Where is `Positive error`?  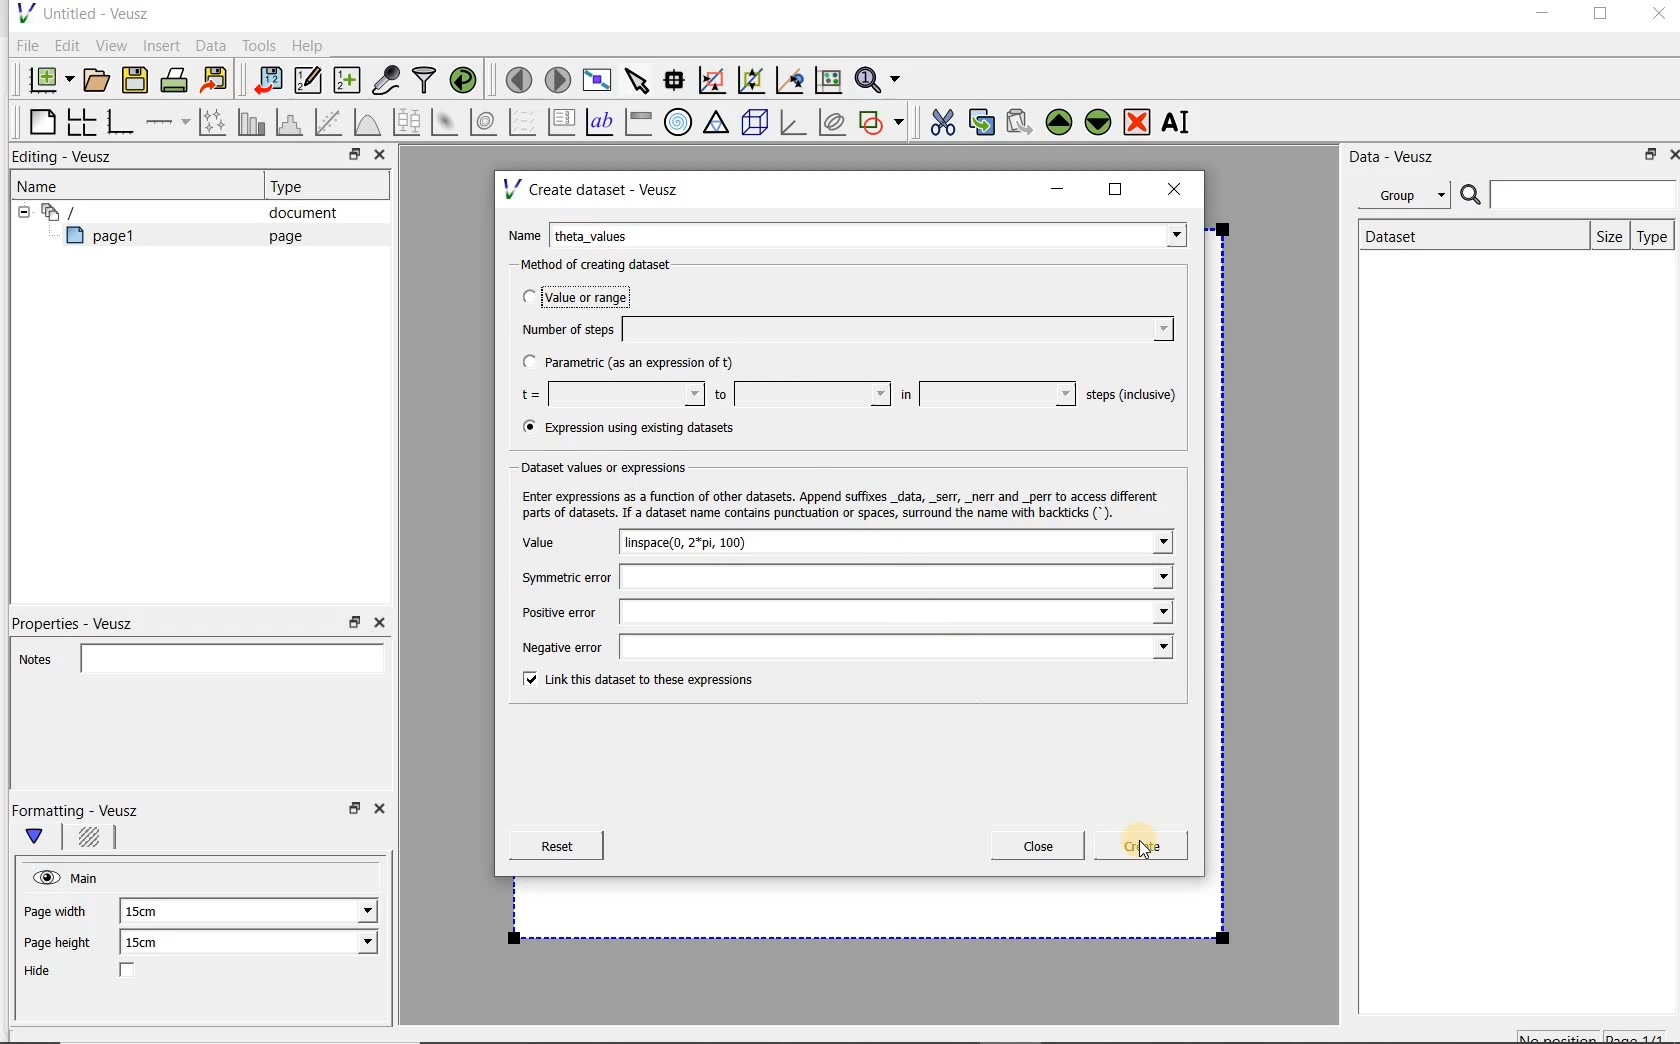
Positive error is located at coordinates (839, 612).